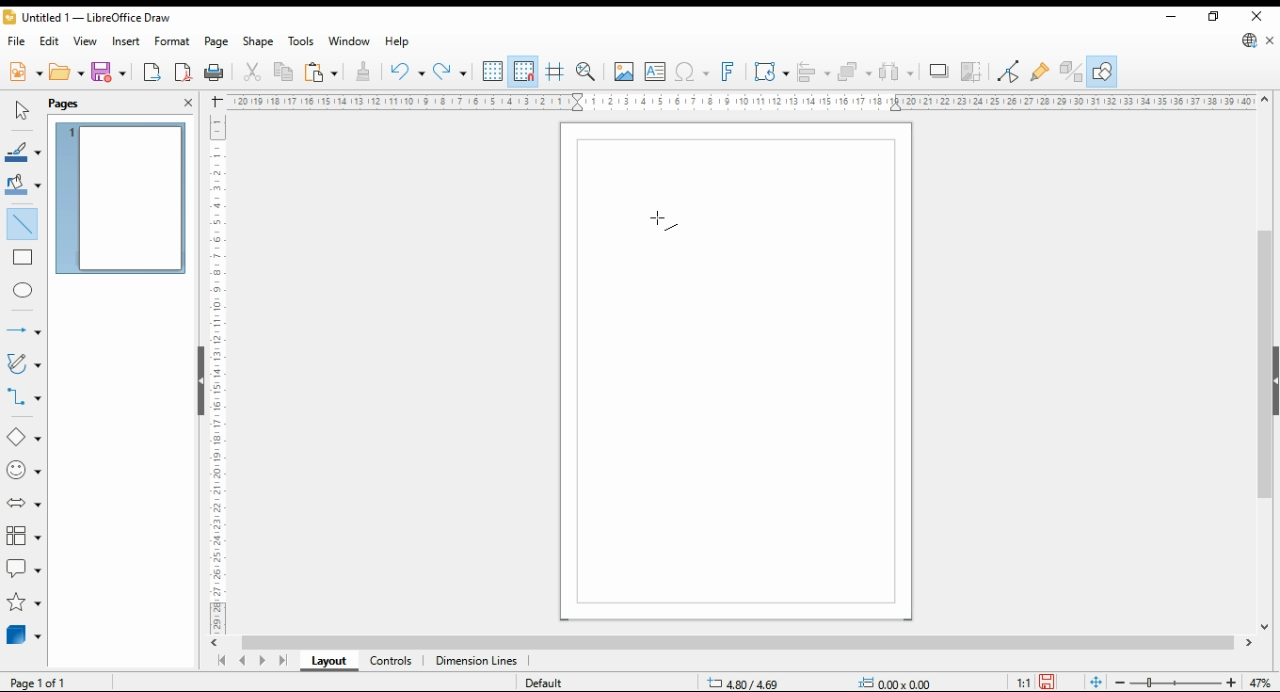 This screenshot has height=692, width=1280. I want to click on new, so click(24, 72).